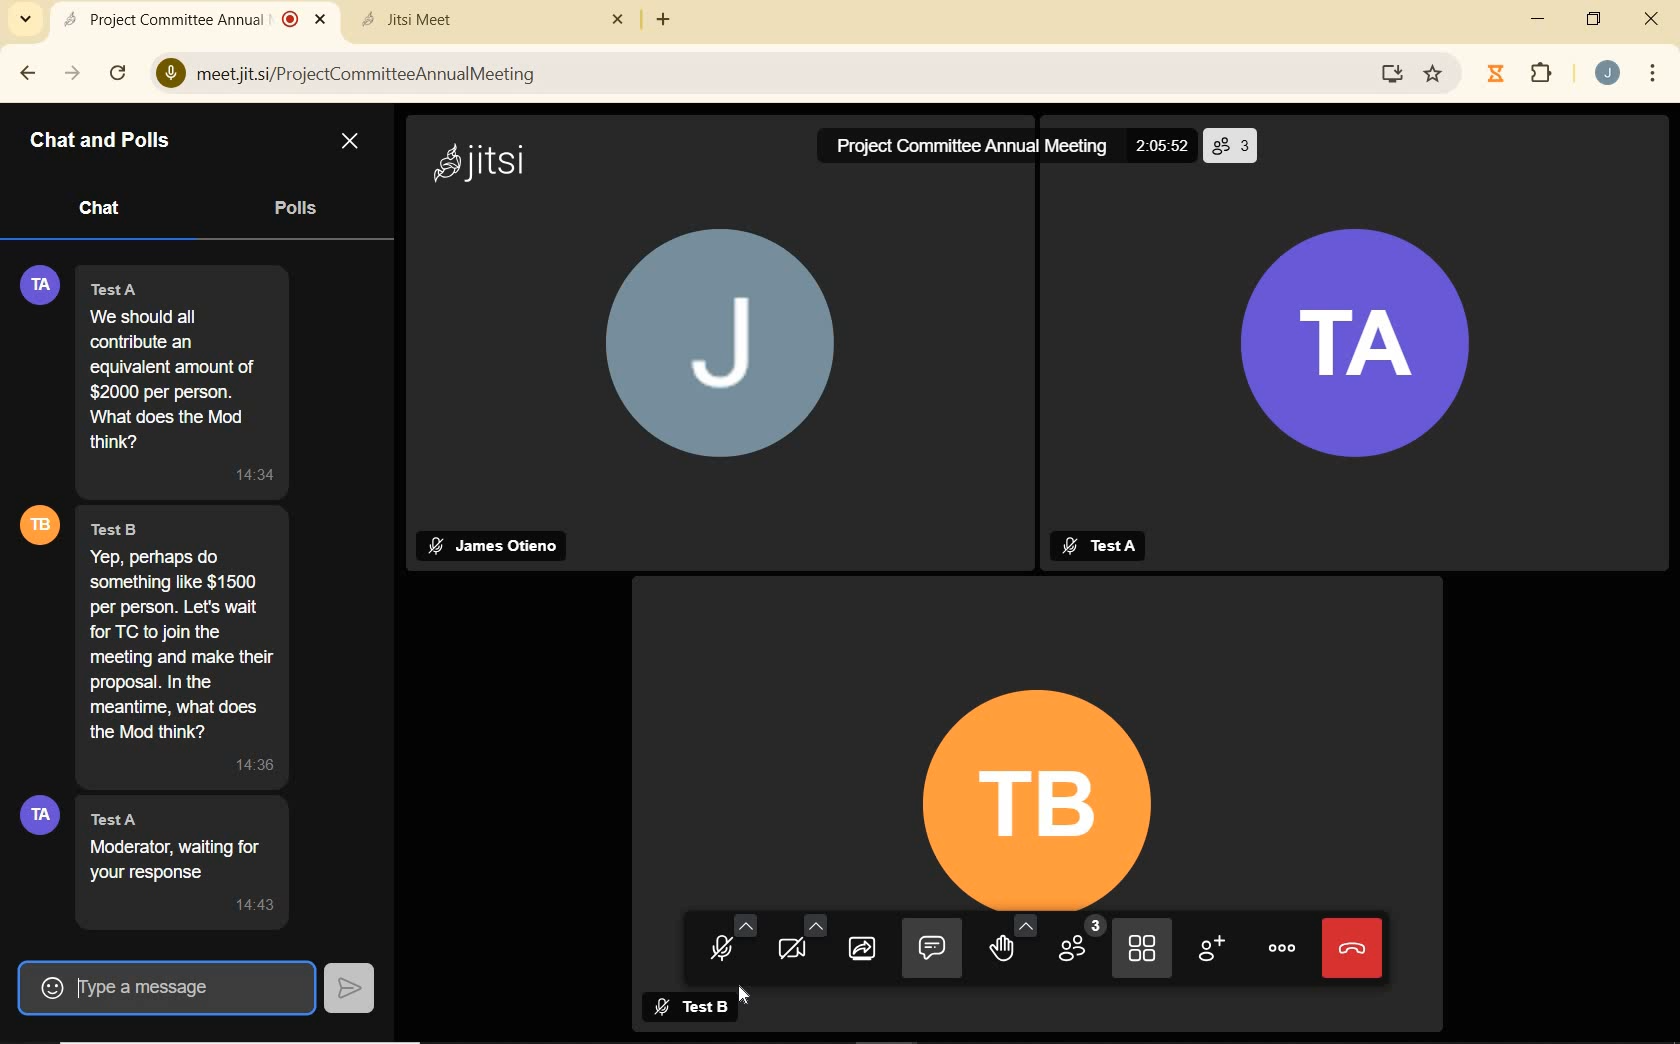  Describe the element at coordinates (1111, 544) in the screenshot. I see `Test A` at that location.